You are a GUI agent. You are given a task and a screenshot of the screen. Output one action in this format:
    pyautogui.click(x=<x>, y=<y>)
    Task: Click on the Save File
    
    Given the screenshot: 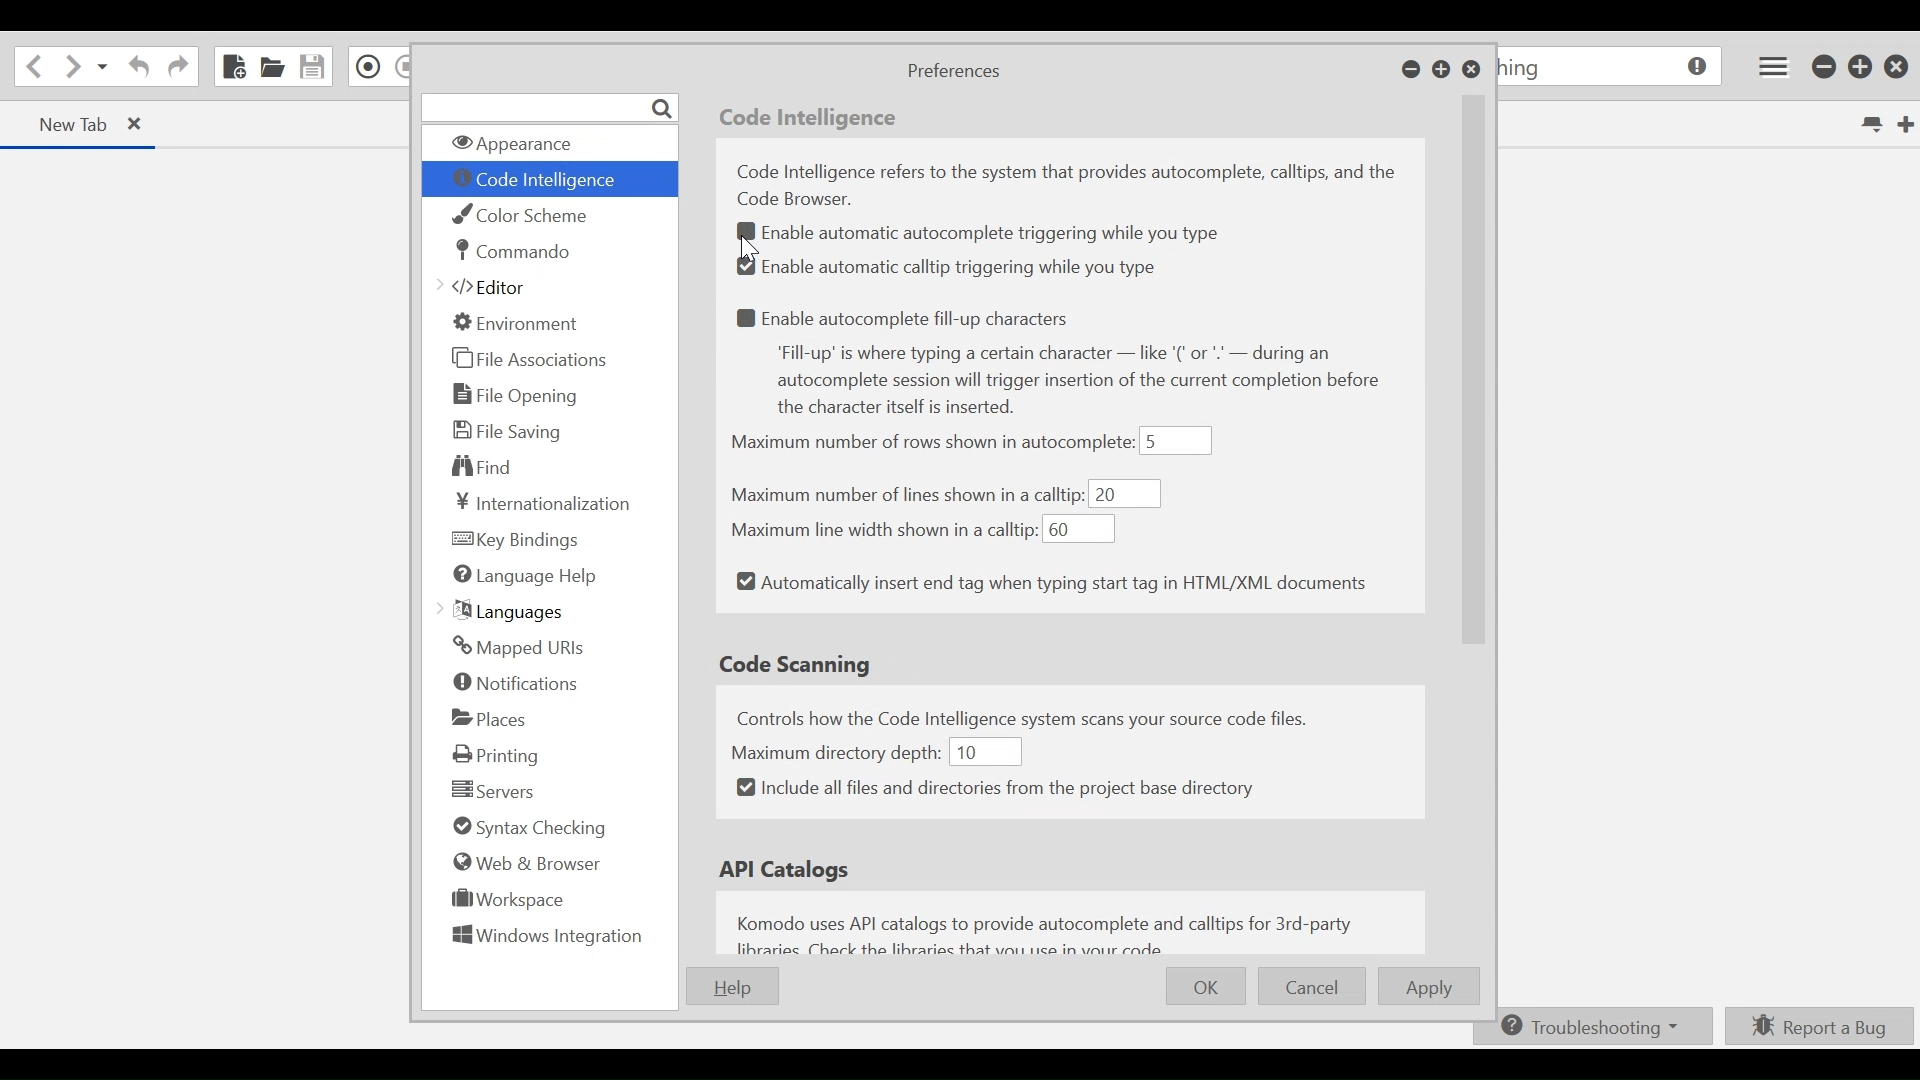 What is the action you would take?
    pyautogui.click(x=314, y=66)
    